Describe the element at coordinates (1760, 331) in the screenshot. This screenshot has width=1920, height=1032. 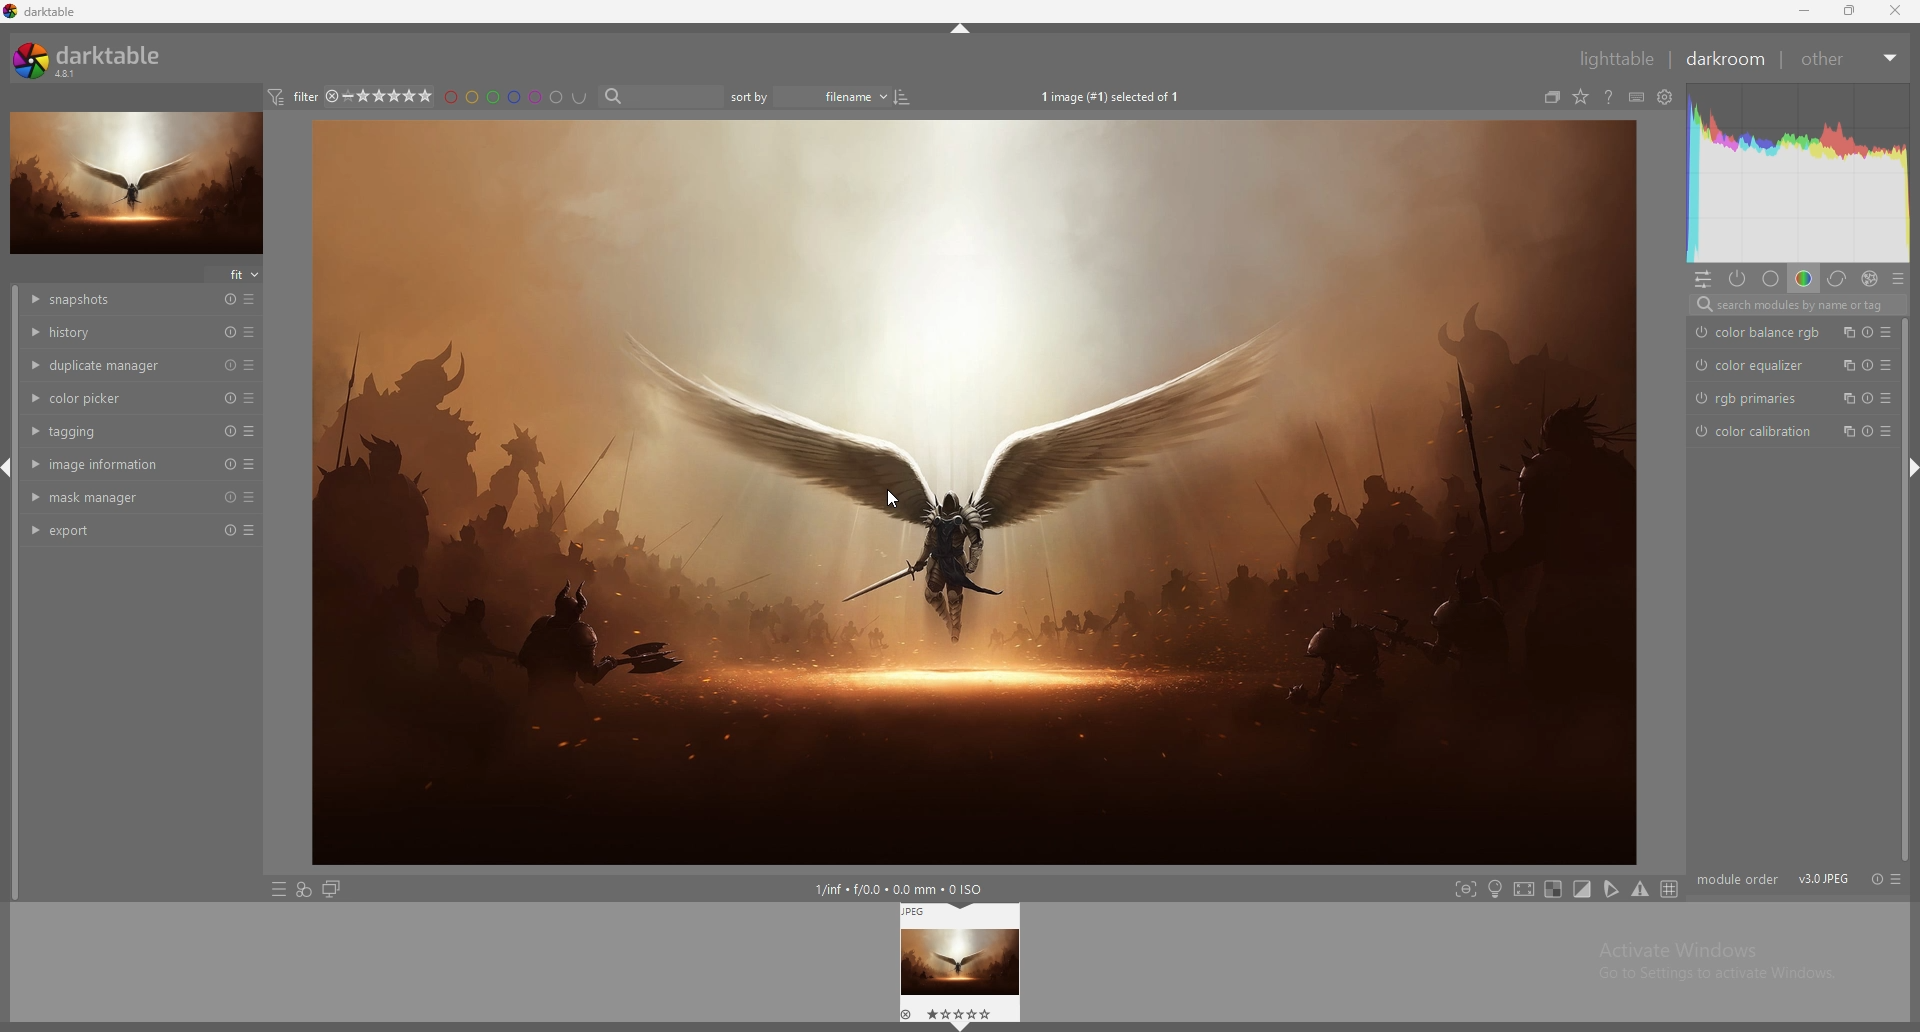
I see `color balance rgb` at that location.